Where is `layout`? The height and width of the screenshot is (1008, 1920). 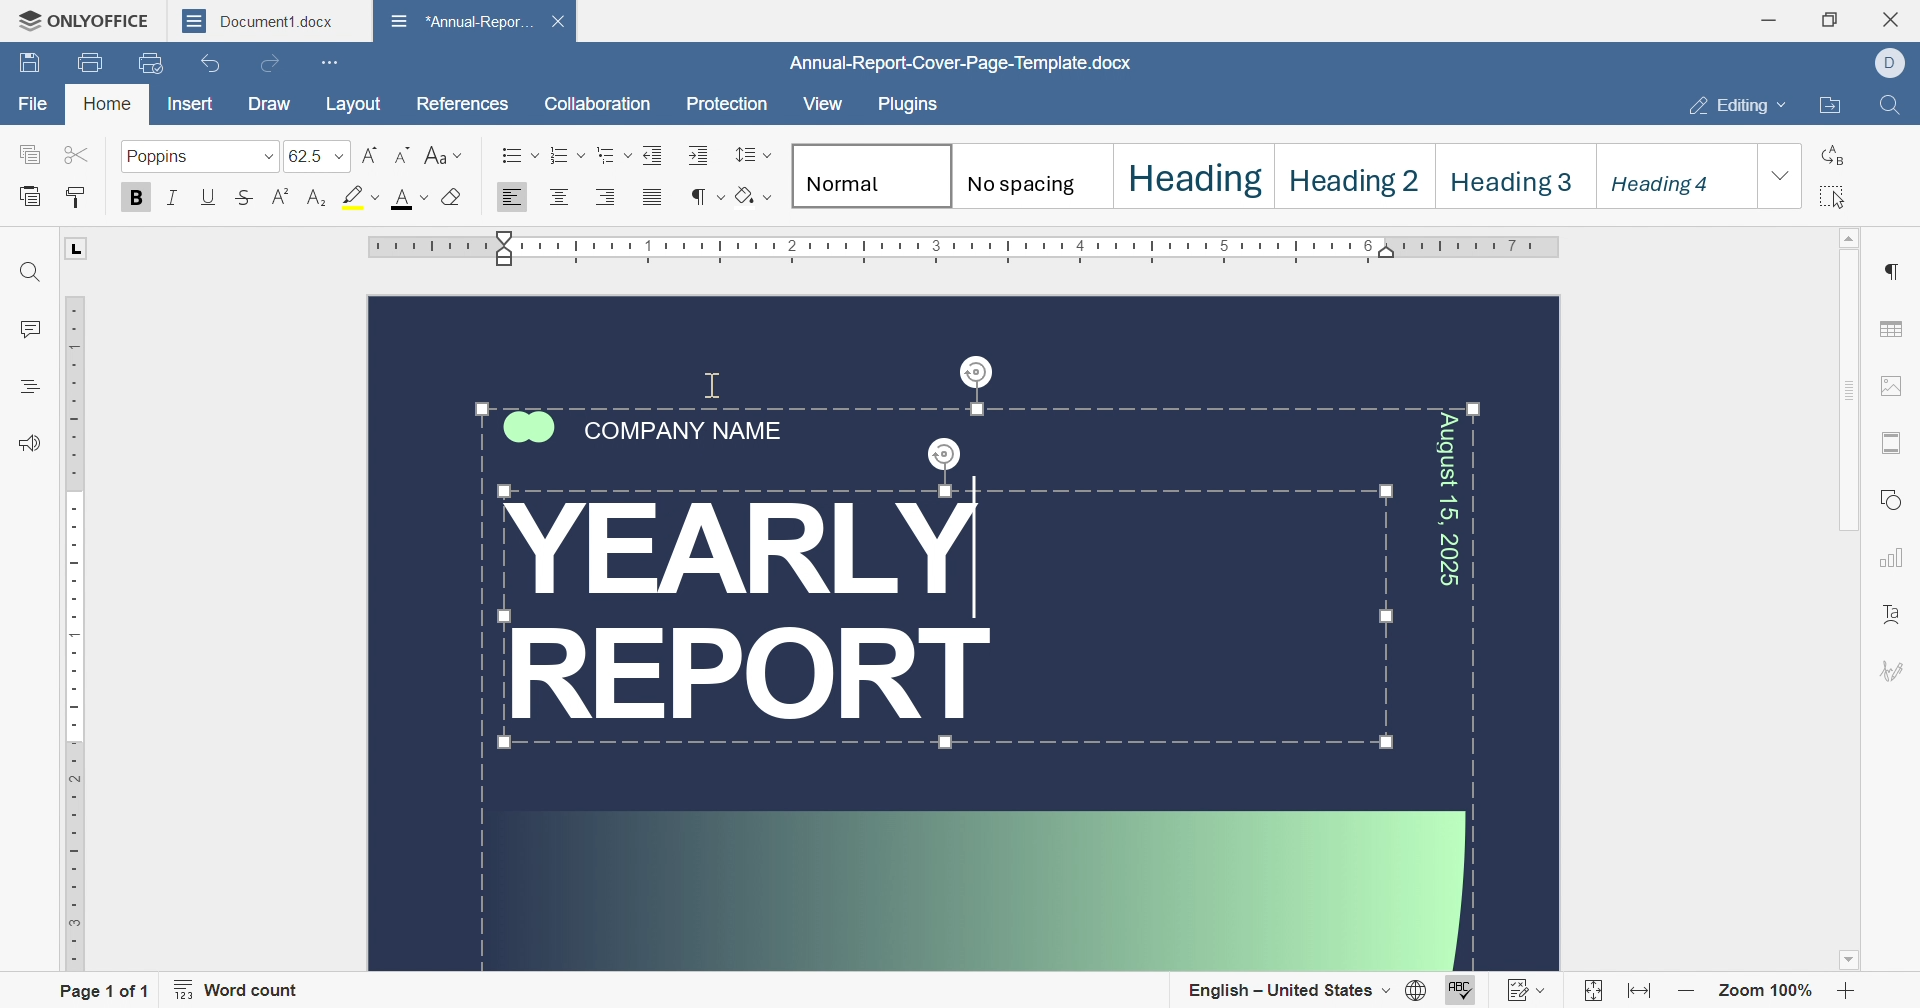
layout is located at coordinates (354, 103).